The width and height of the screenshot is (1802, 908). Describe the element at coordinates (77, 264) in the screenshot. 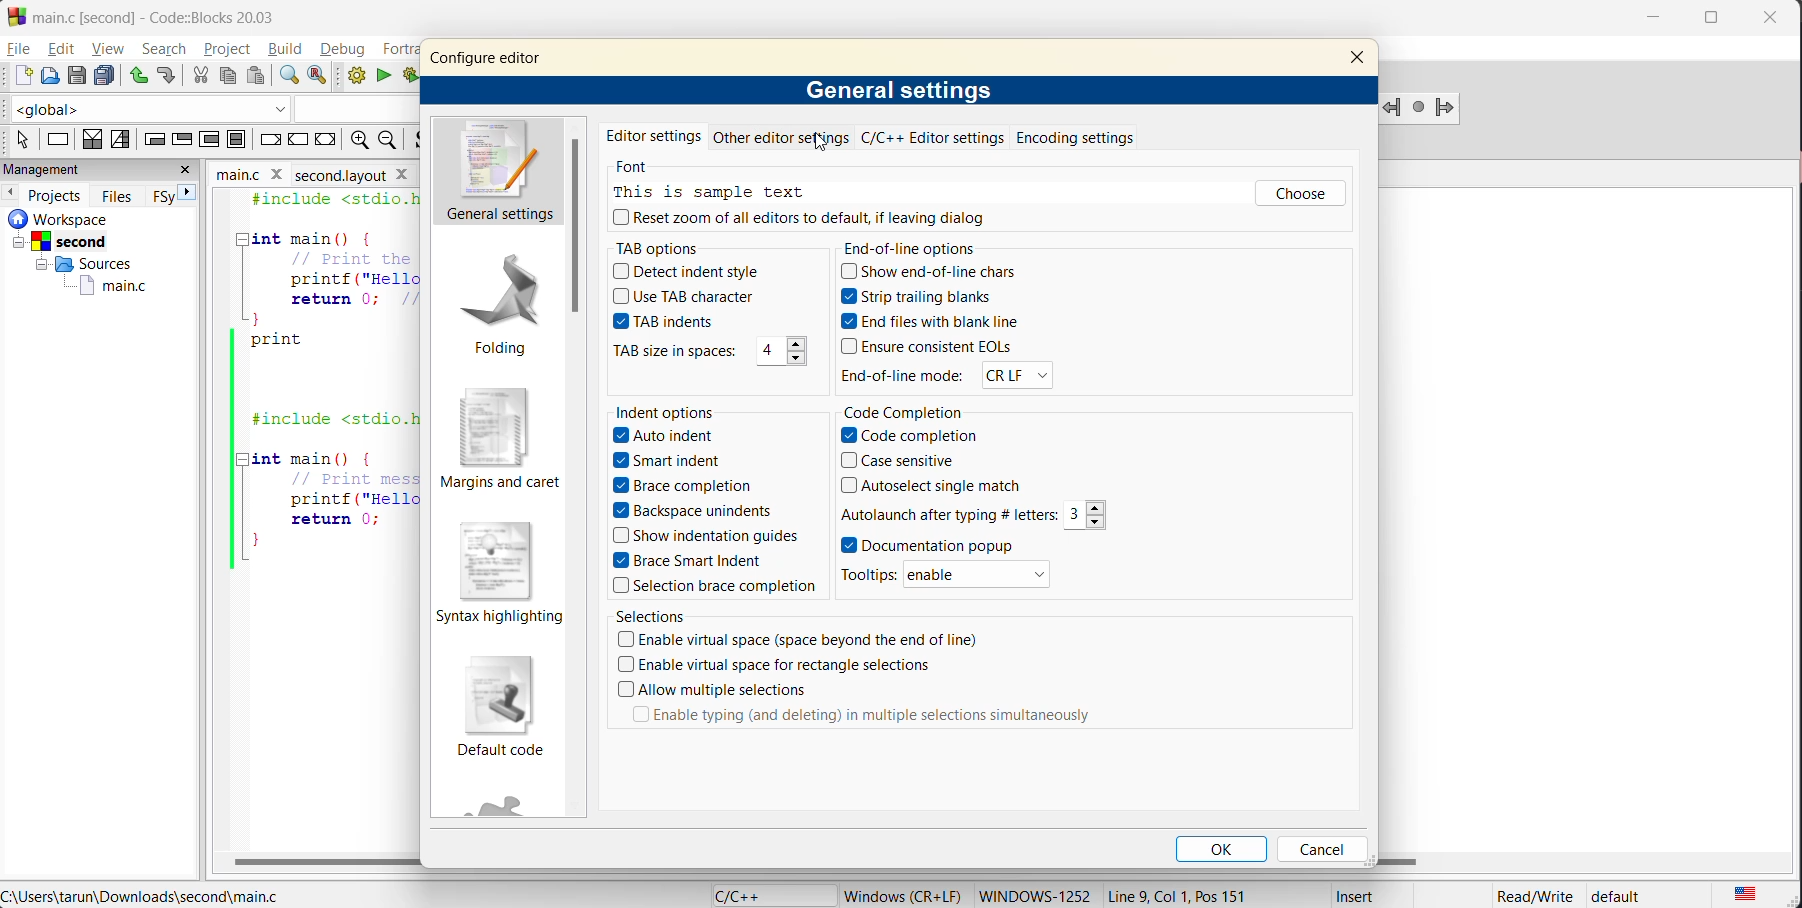

I see `Sources` at that location.